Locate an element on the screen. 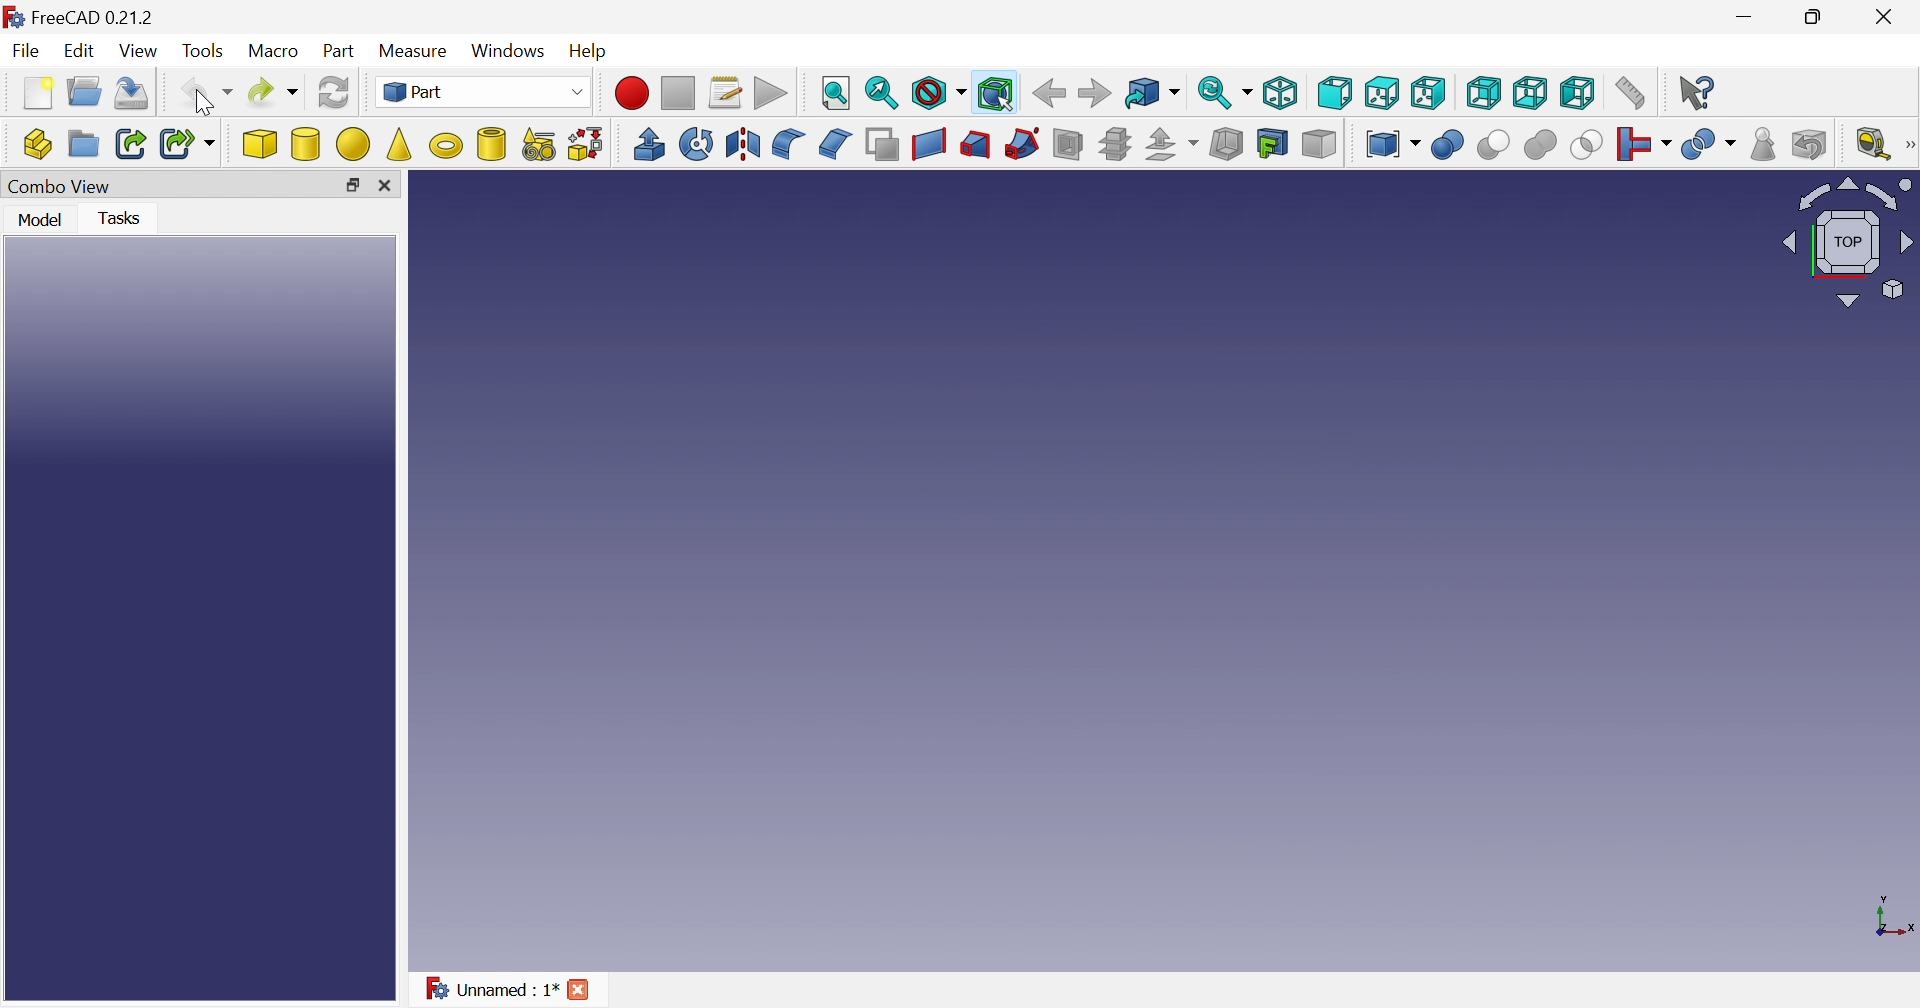  Restore down is located at coordinates (354, 187).